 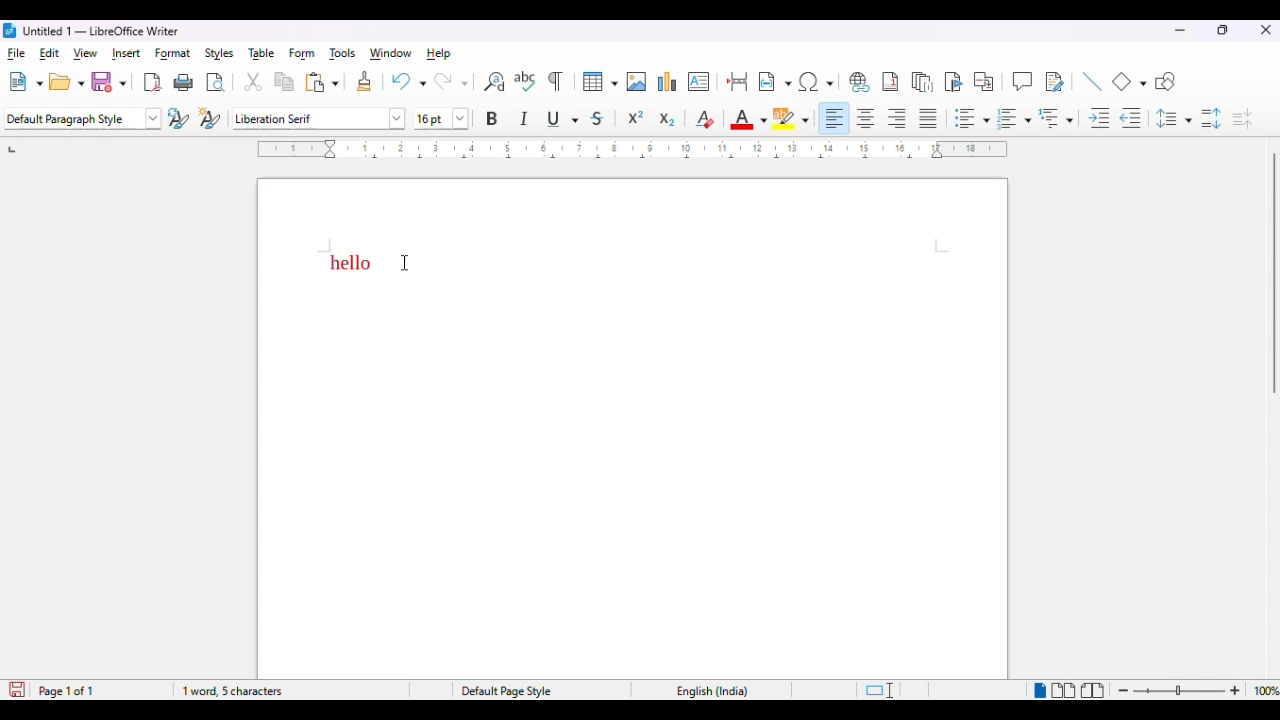 What do you see at coordinates (179, 118) in the screenshot?
I see `update selected style` at bounding box center [179, 118].